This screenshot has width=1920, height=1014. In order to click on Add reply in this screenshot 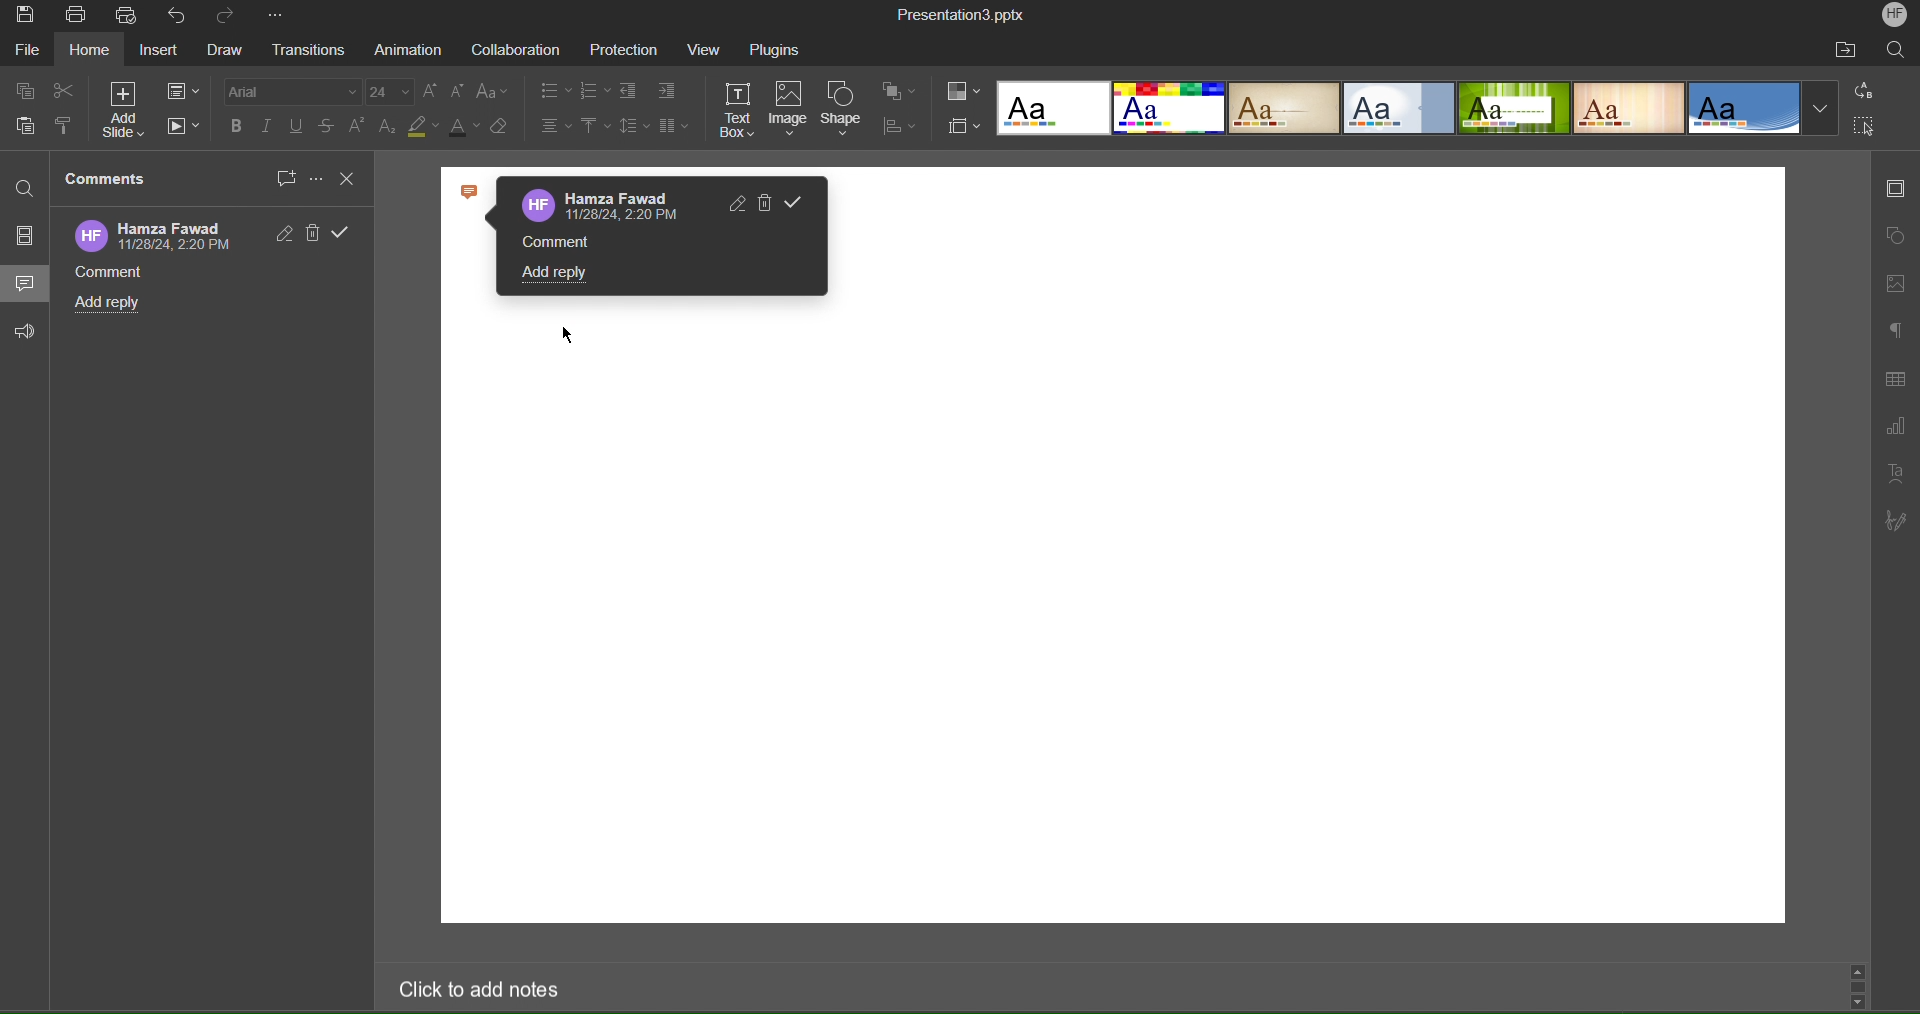, I will do `click(554, 276)`.